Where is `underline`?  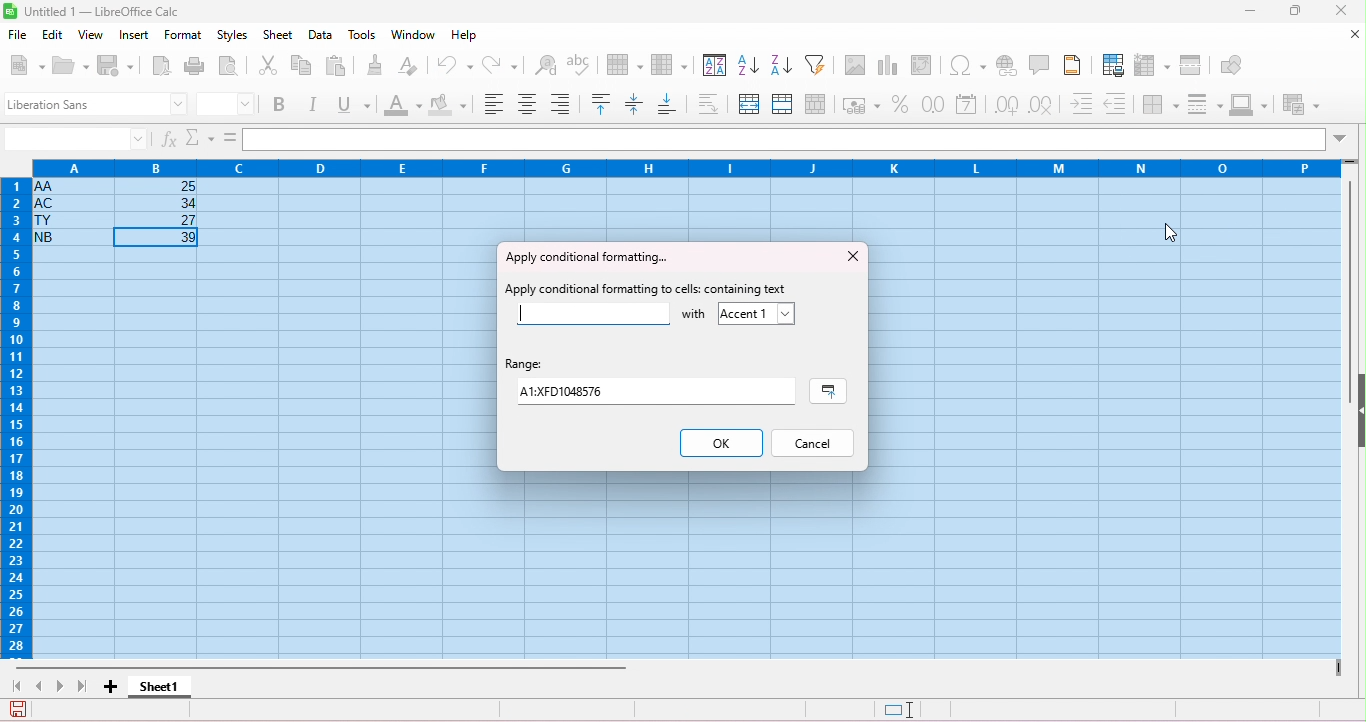
underline is located at coordinates (353, 105).